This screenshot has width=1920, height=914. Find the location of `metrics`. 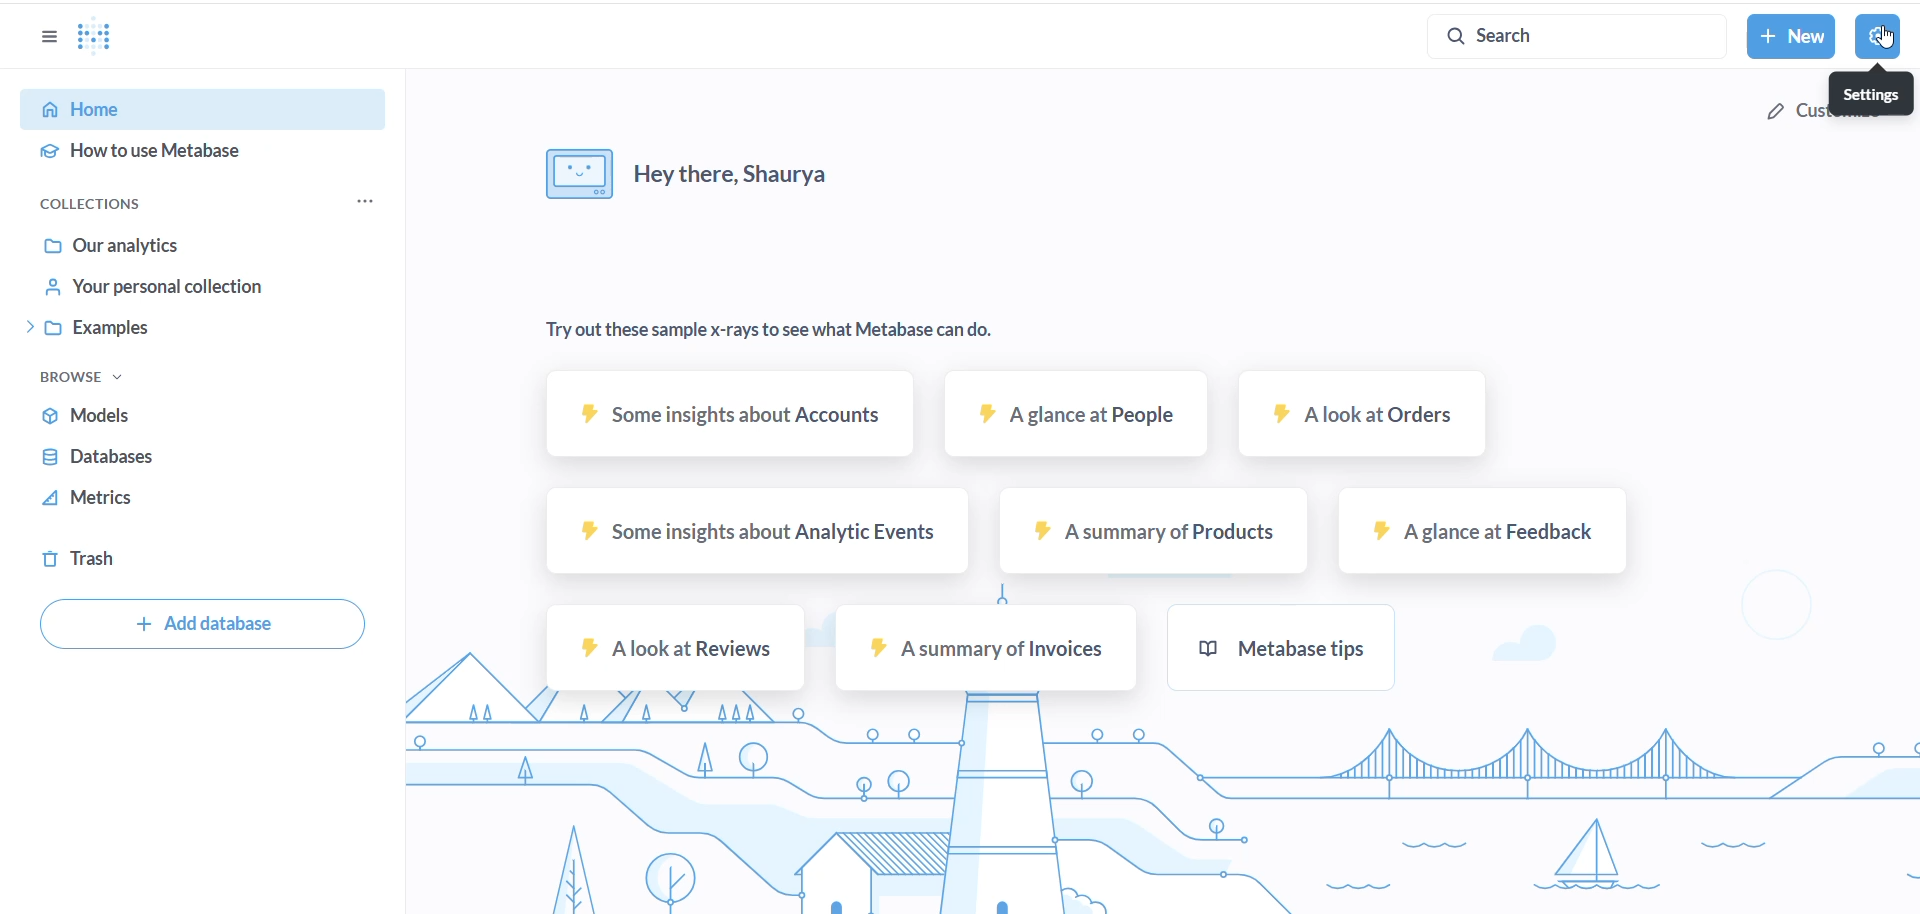

metrics is located at coordinates (179, 503).